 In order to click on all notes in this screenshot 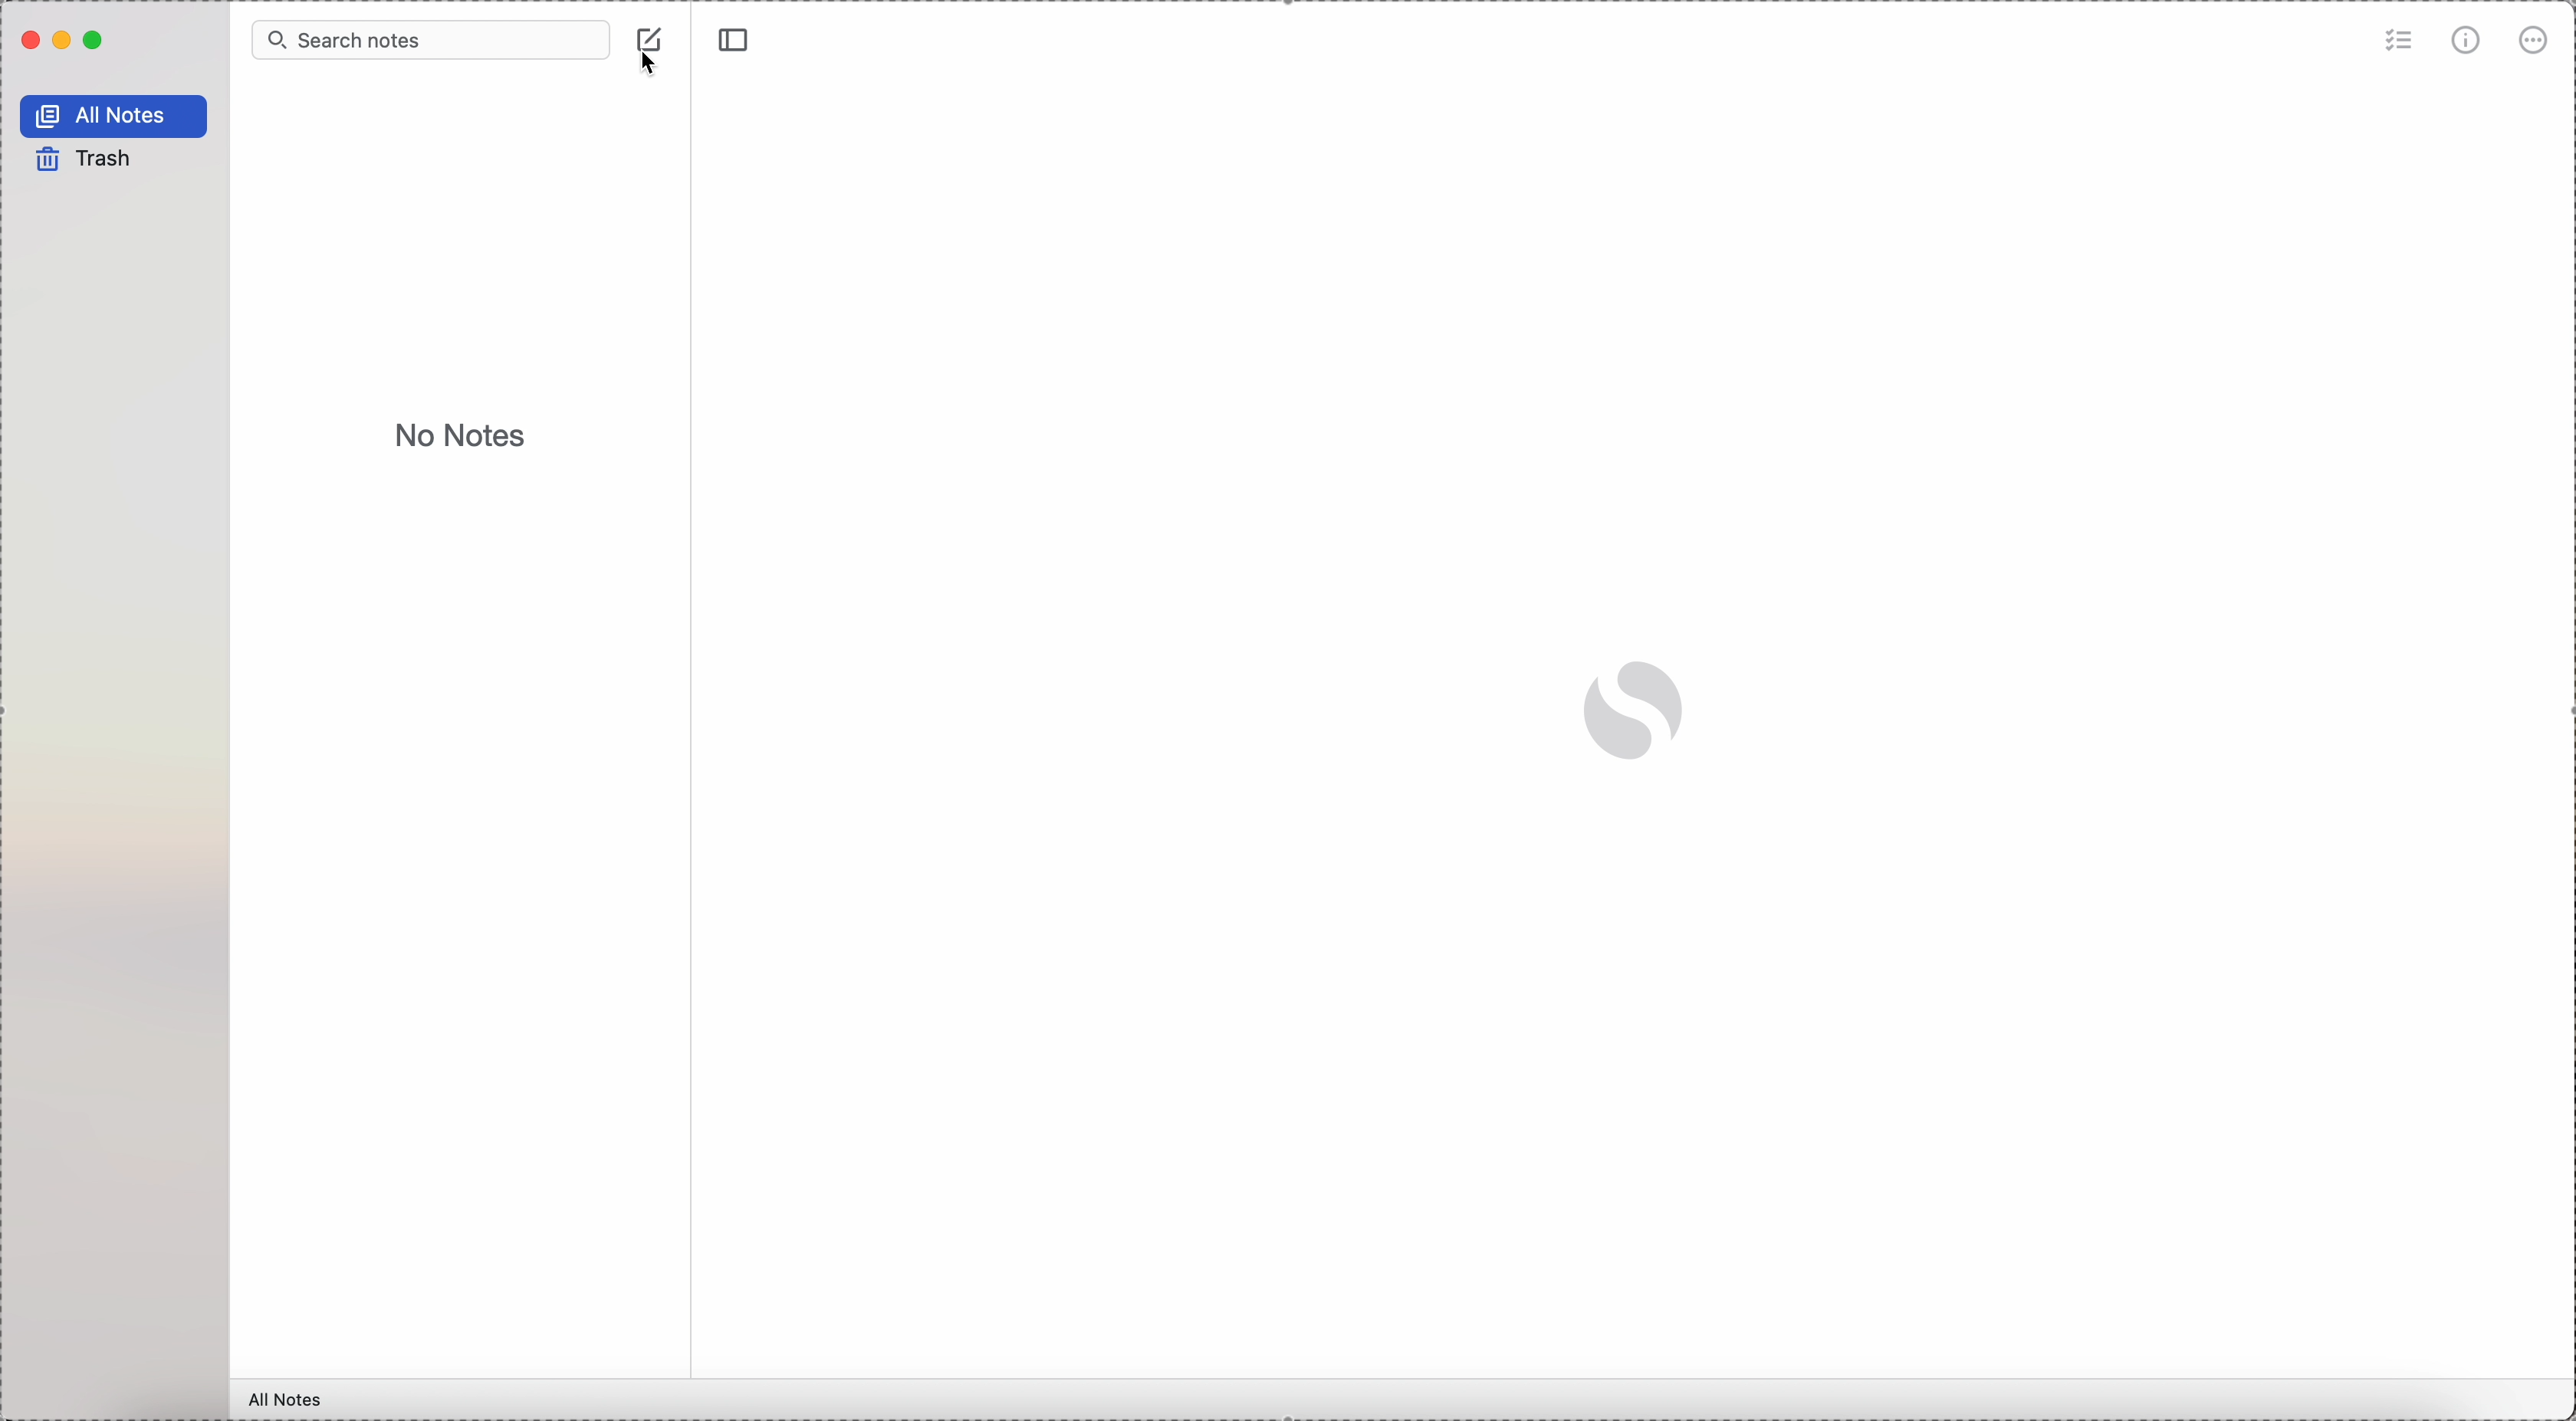, I will do `click(113, 114)`.